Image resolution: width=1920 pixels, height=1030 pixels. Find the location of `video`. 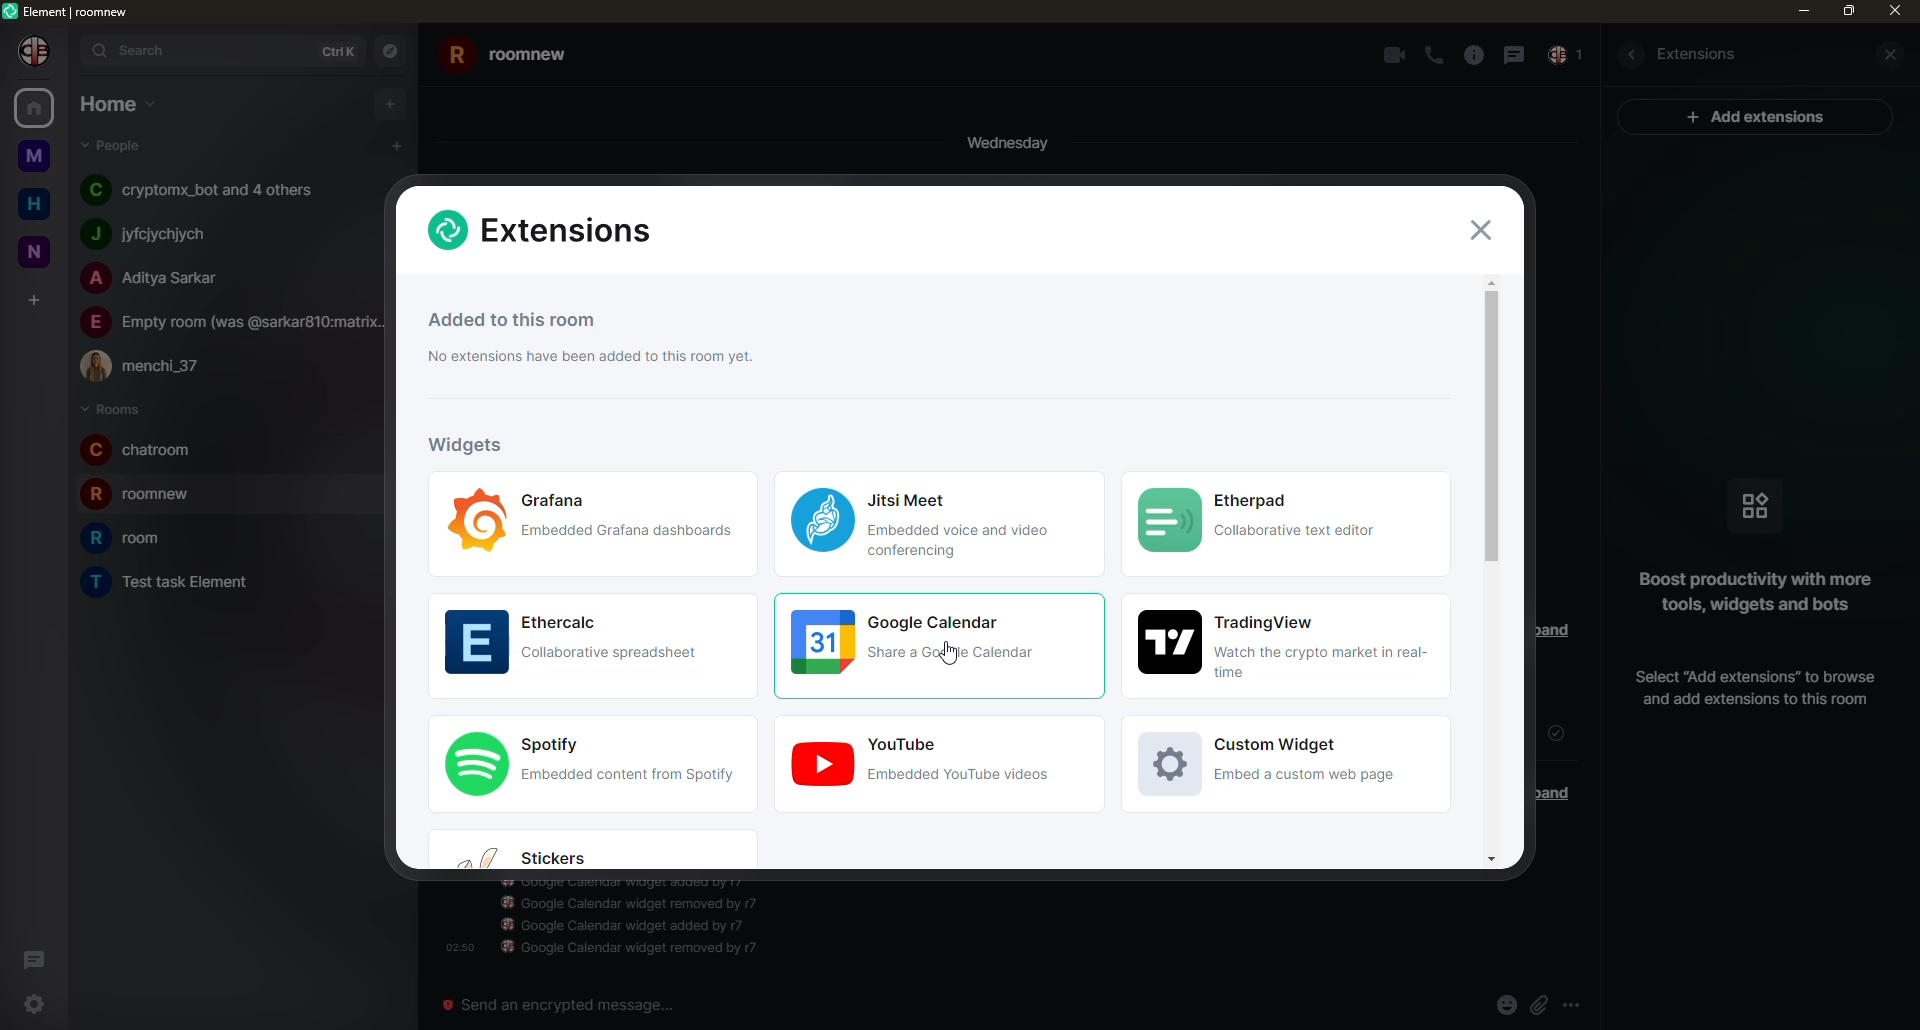

video is located at coordinates (1393, 56).